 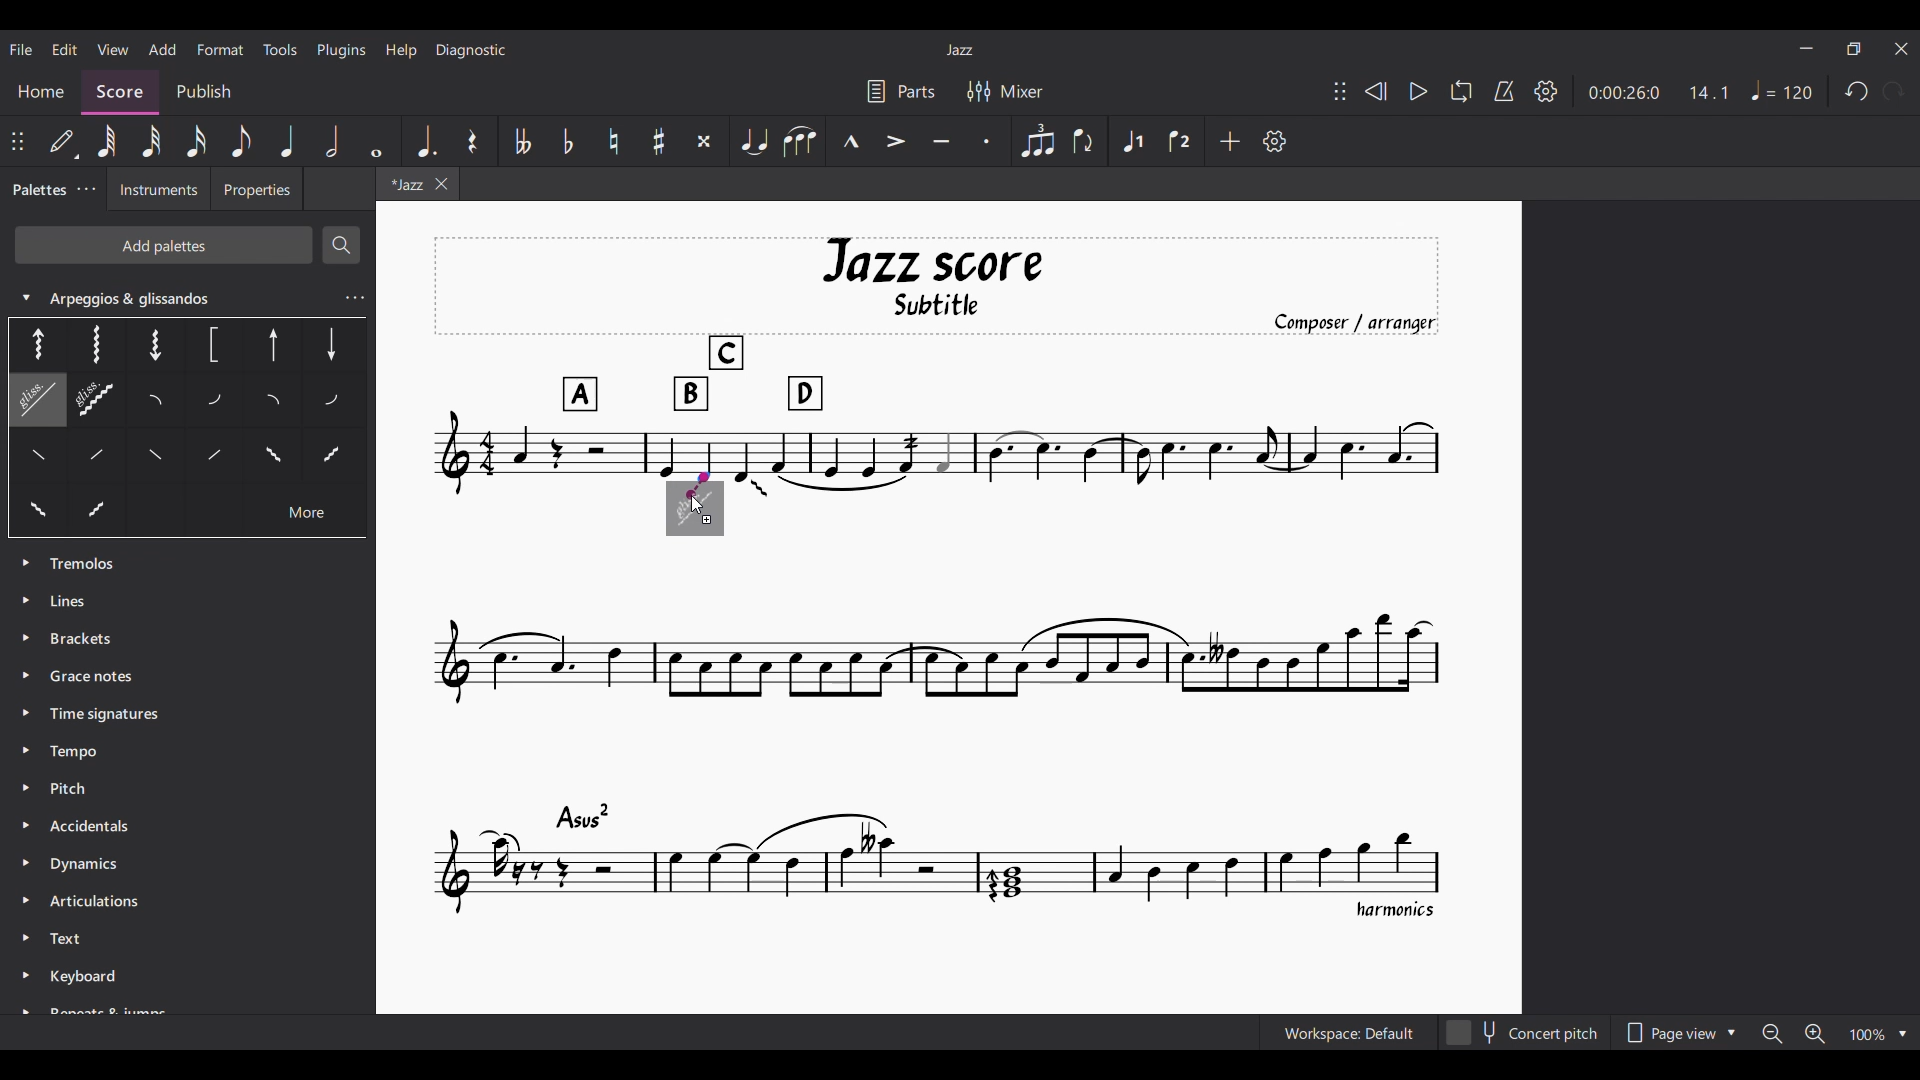 What do you see at coordinates (38, 191) in the screenshot?
I see `Palettes` at bounding box center [38, 191].